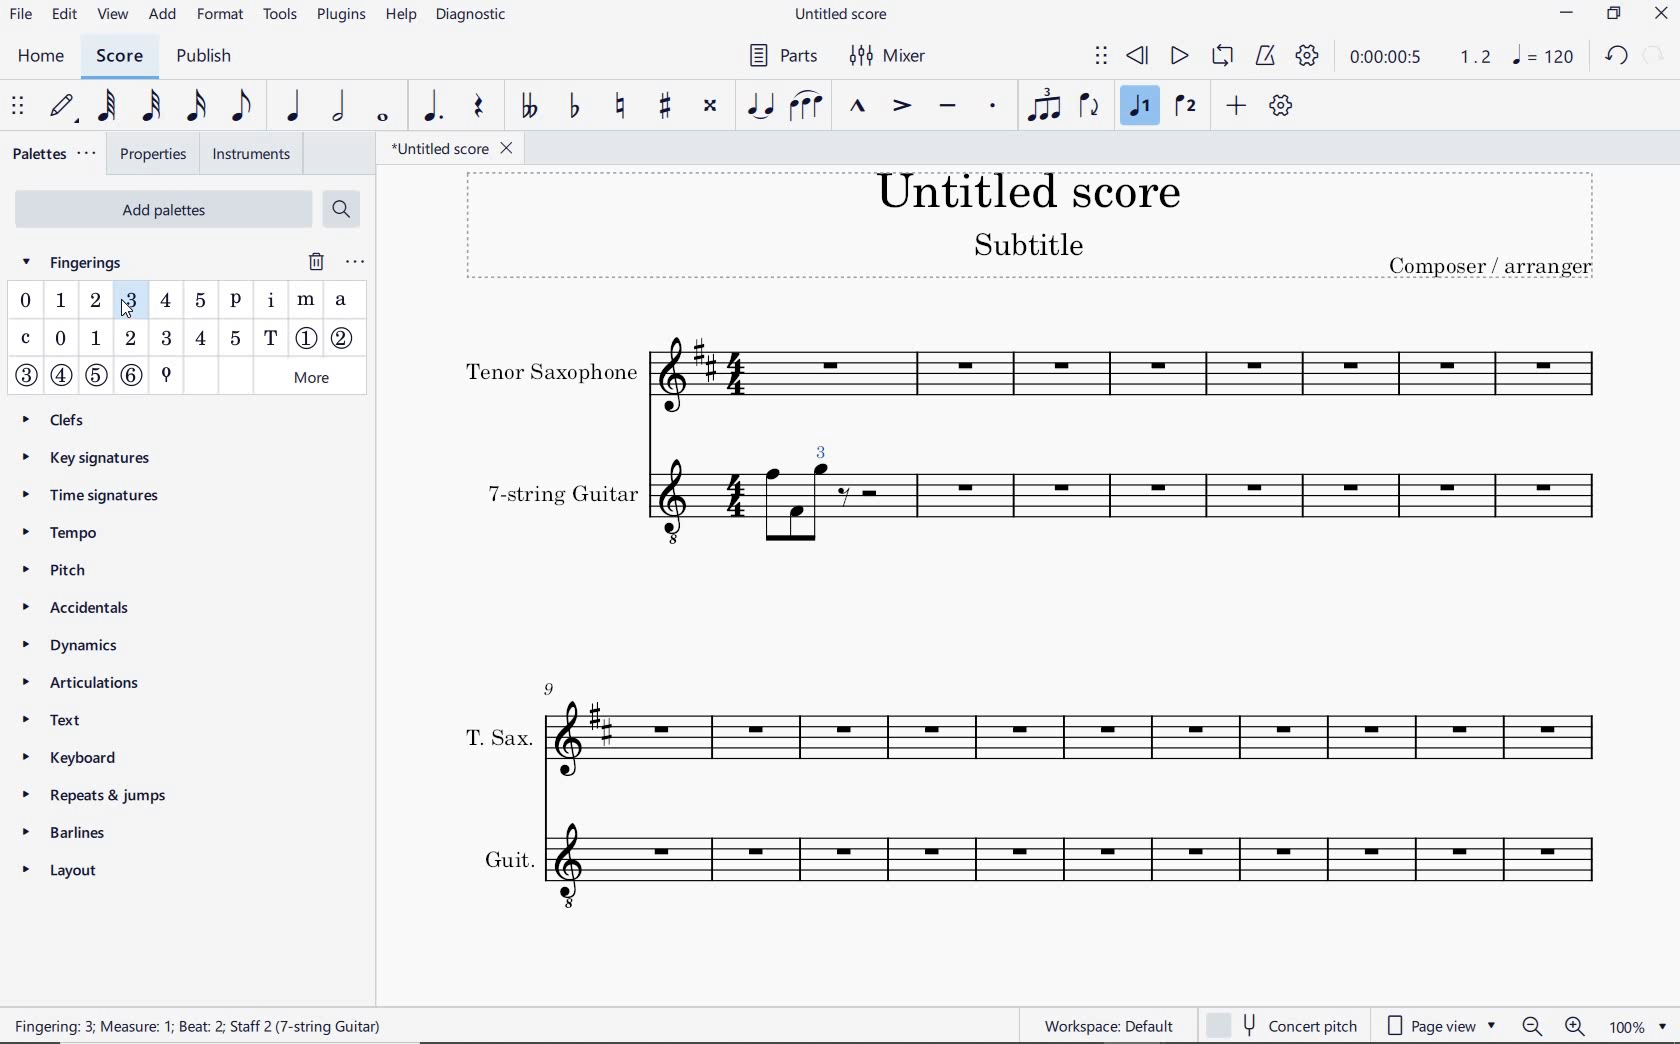 The height and width of the screenshot is (1044, 1680). I want to click on TOGGLE SHARP, so click(665, 105).